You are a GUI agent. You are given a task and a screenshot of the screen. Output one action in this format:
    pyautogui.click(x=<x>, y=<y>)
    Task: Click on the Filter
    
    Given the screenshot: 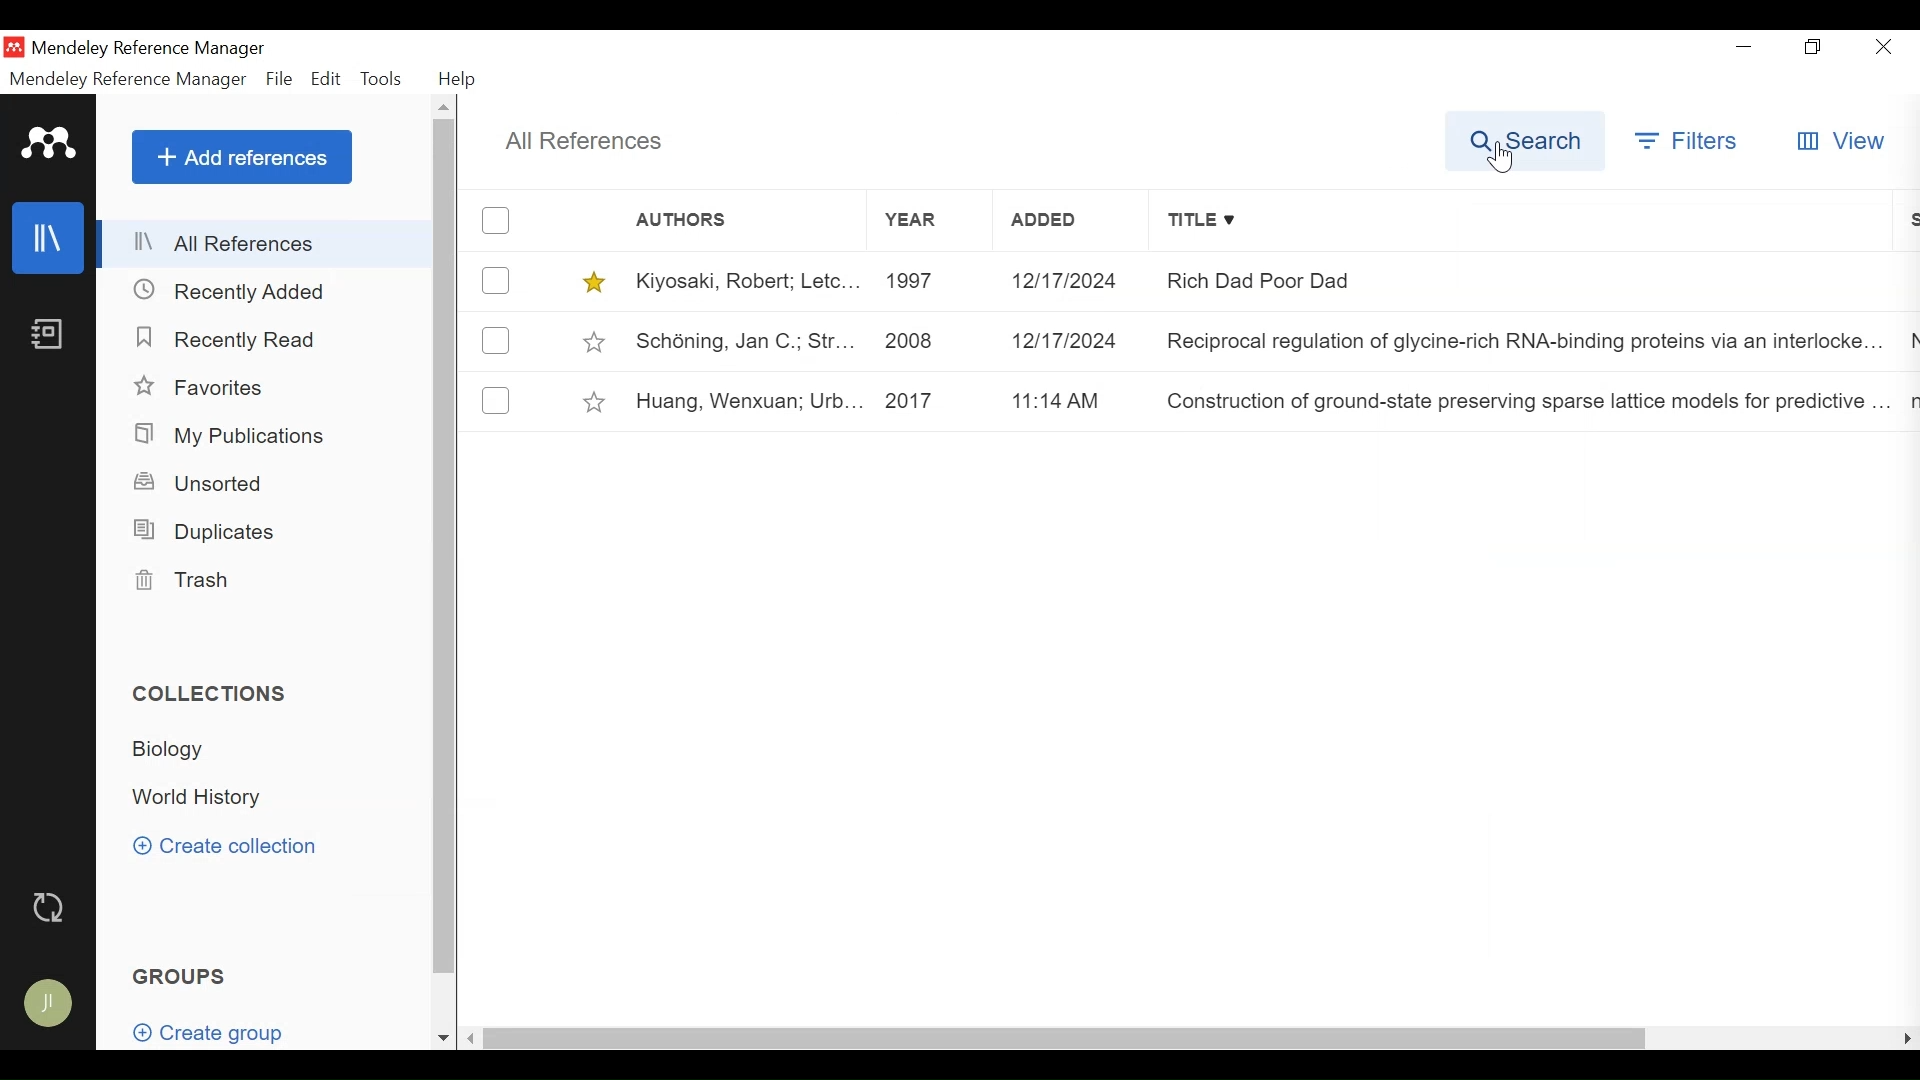 What is the action you would take?
    pyautogui.click(x=1684, y=140)
    